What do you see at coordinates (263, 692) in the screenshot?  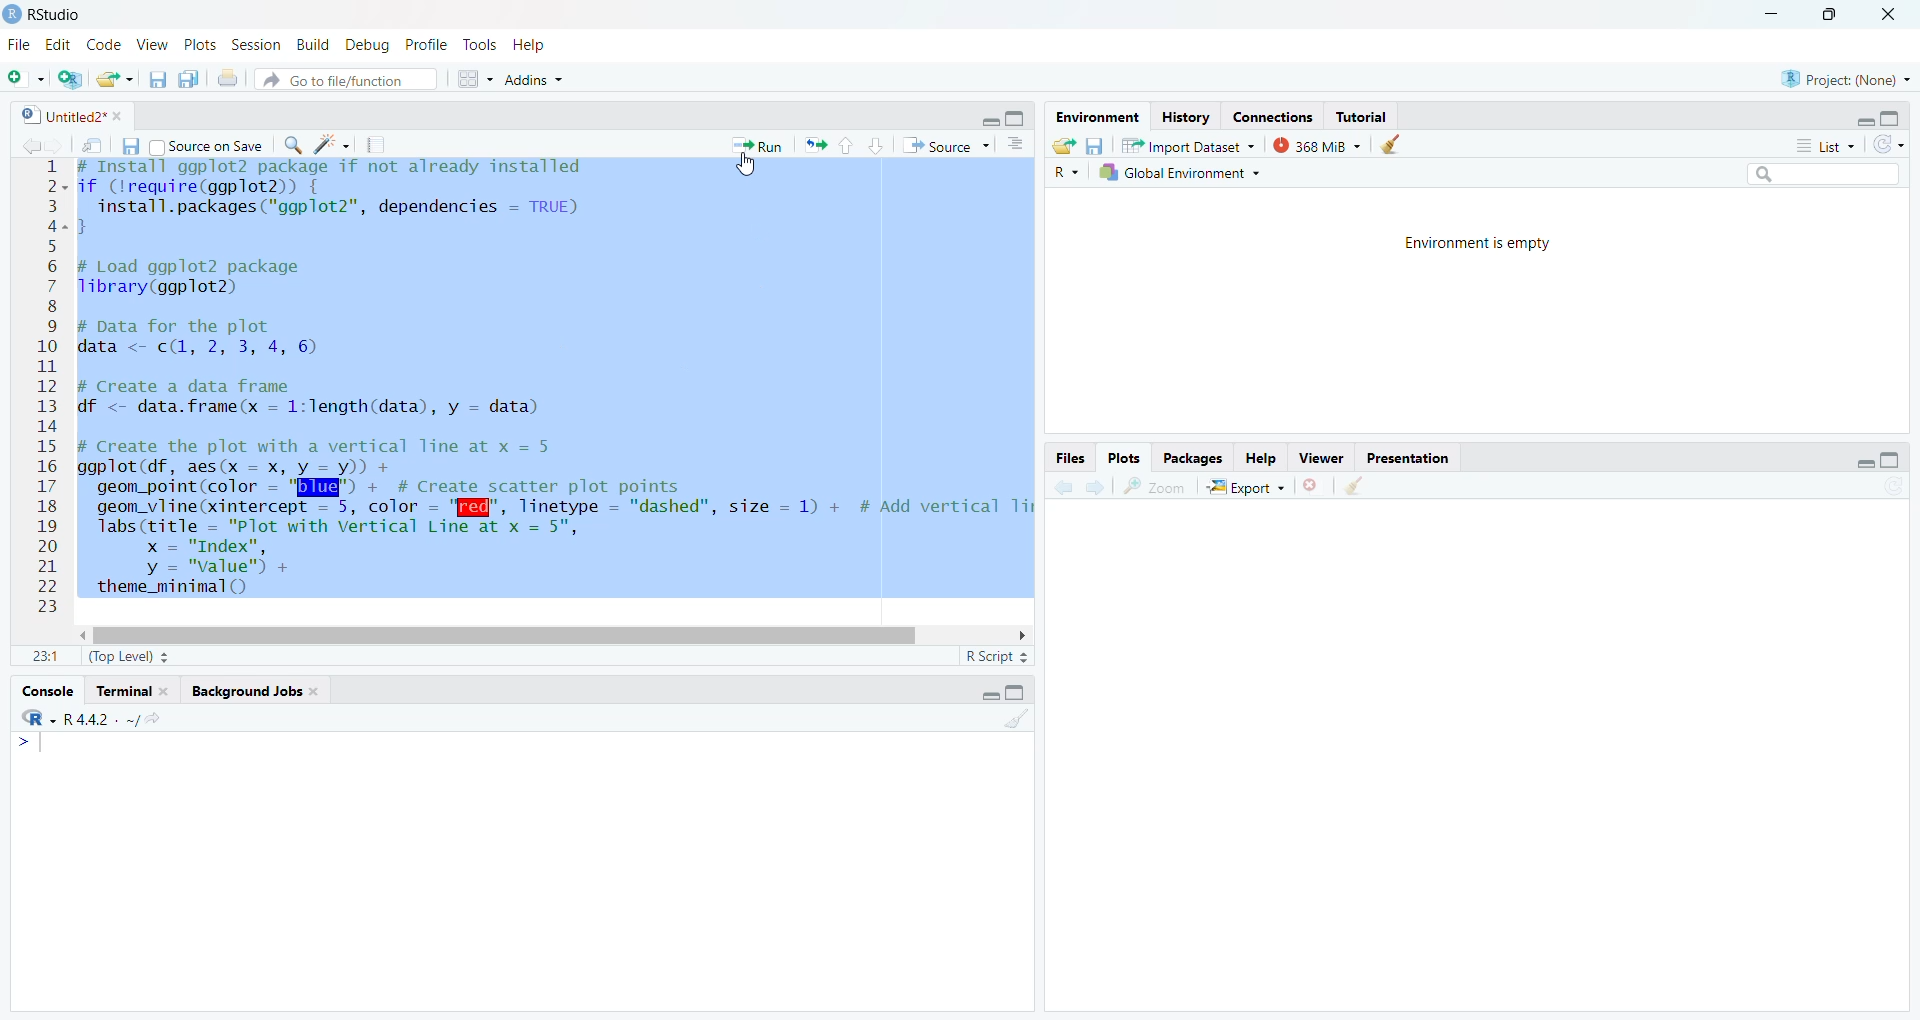 I see `Background Jobs.` at bounding box center [263, 692].